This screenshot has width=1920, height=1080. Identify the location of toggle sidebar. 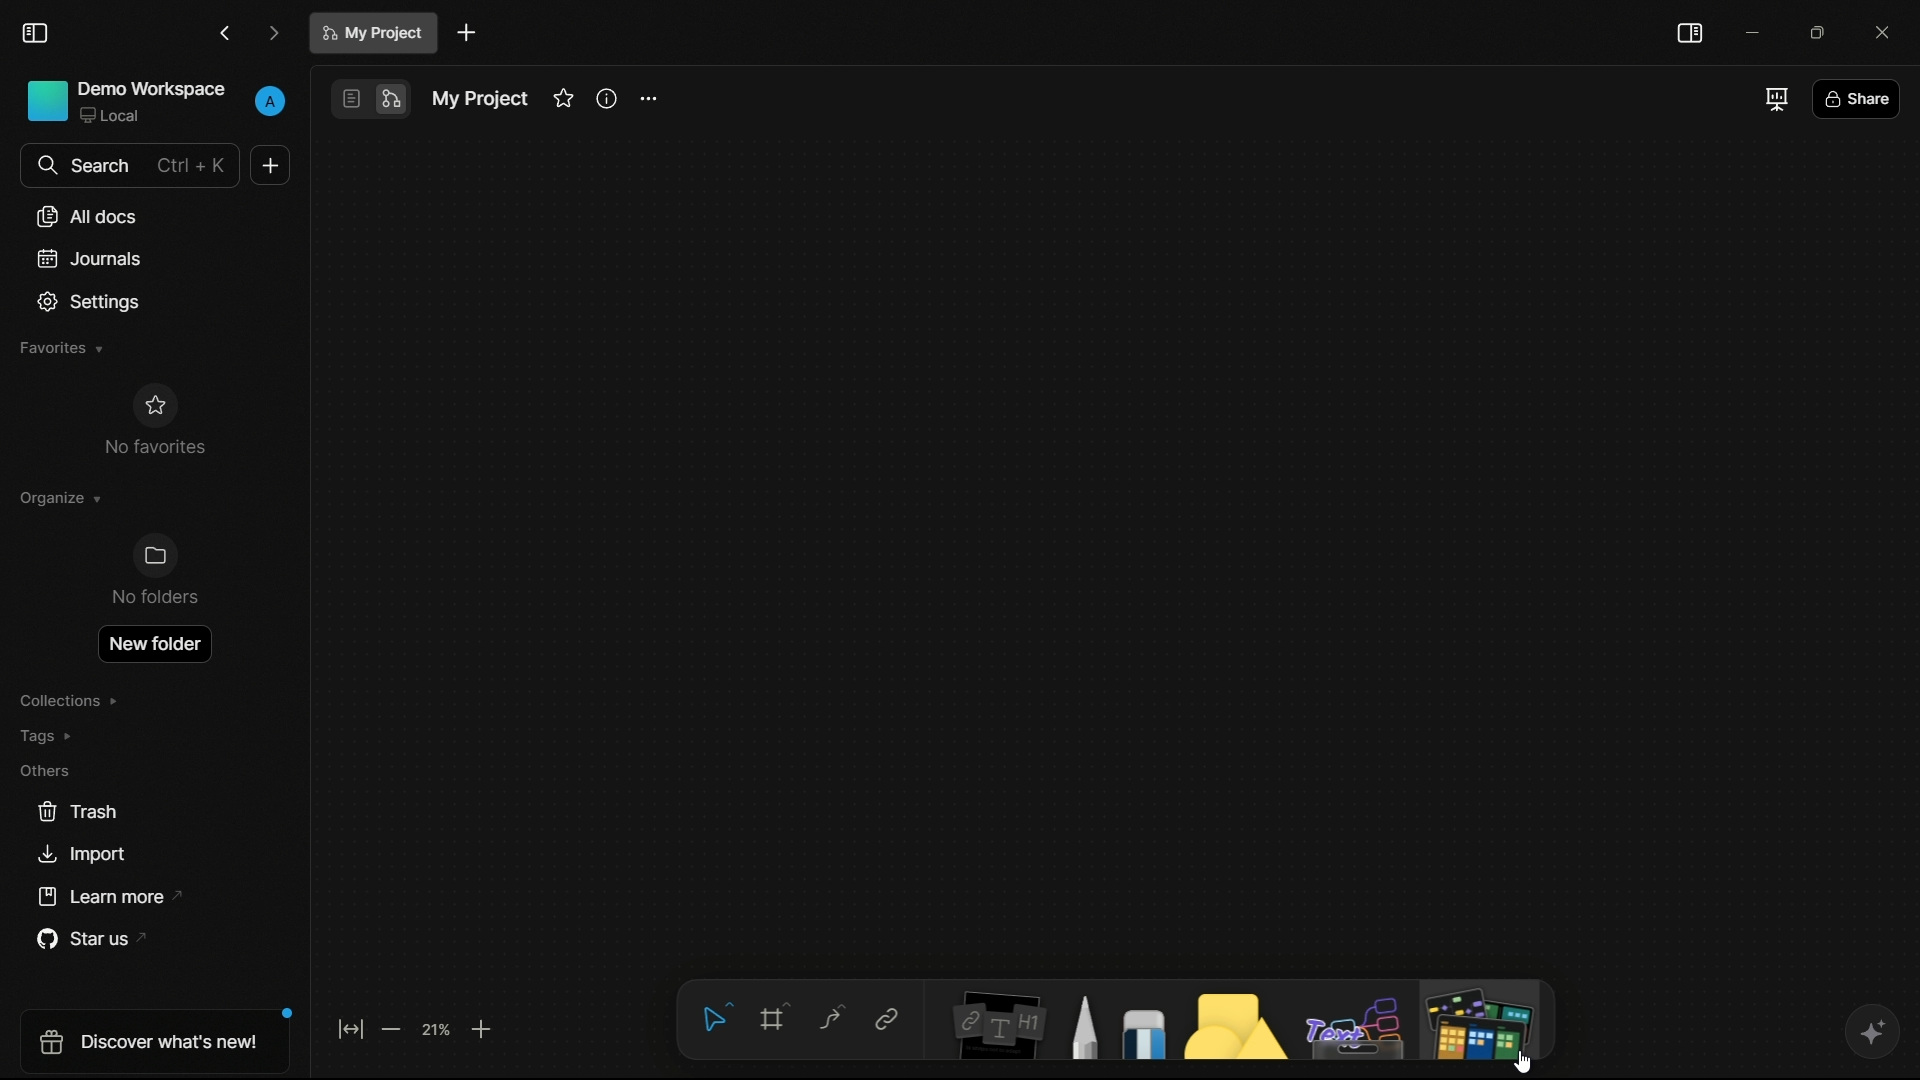
(35, 33).